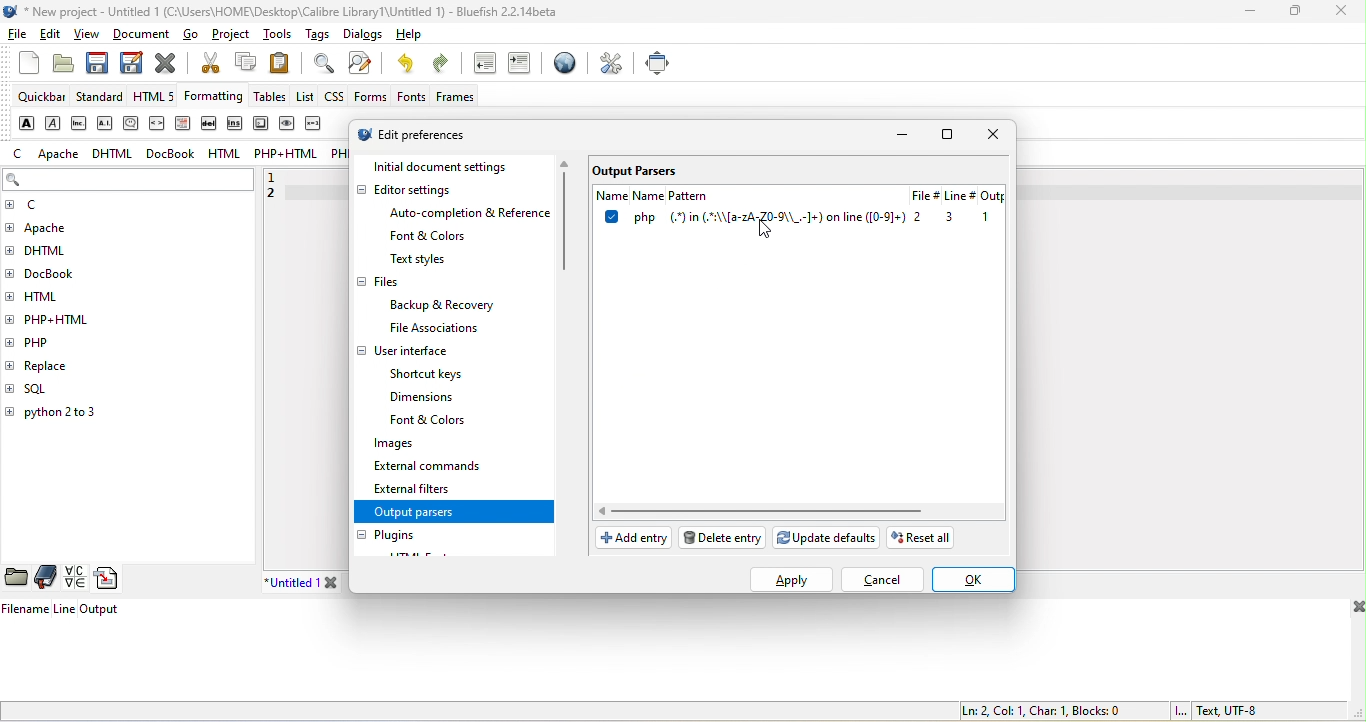  Describe the element at coordinates (405, 352) in the screenshot. I see `user interface` at that location.